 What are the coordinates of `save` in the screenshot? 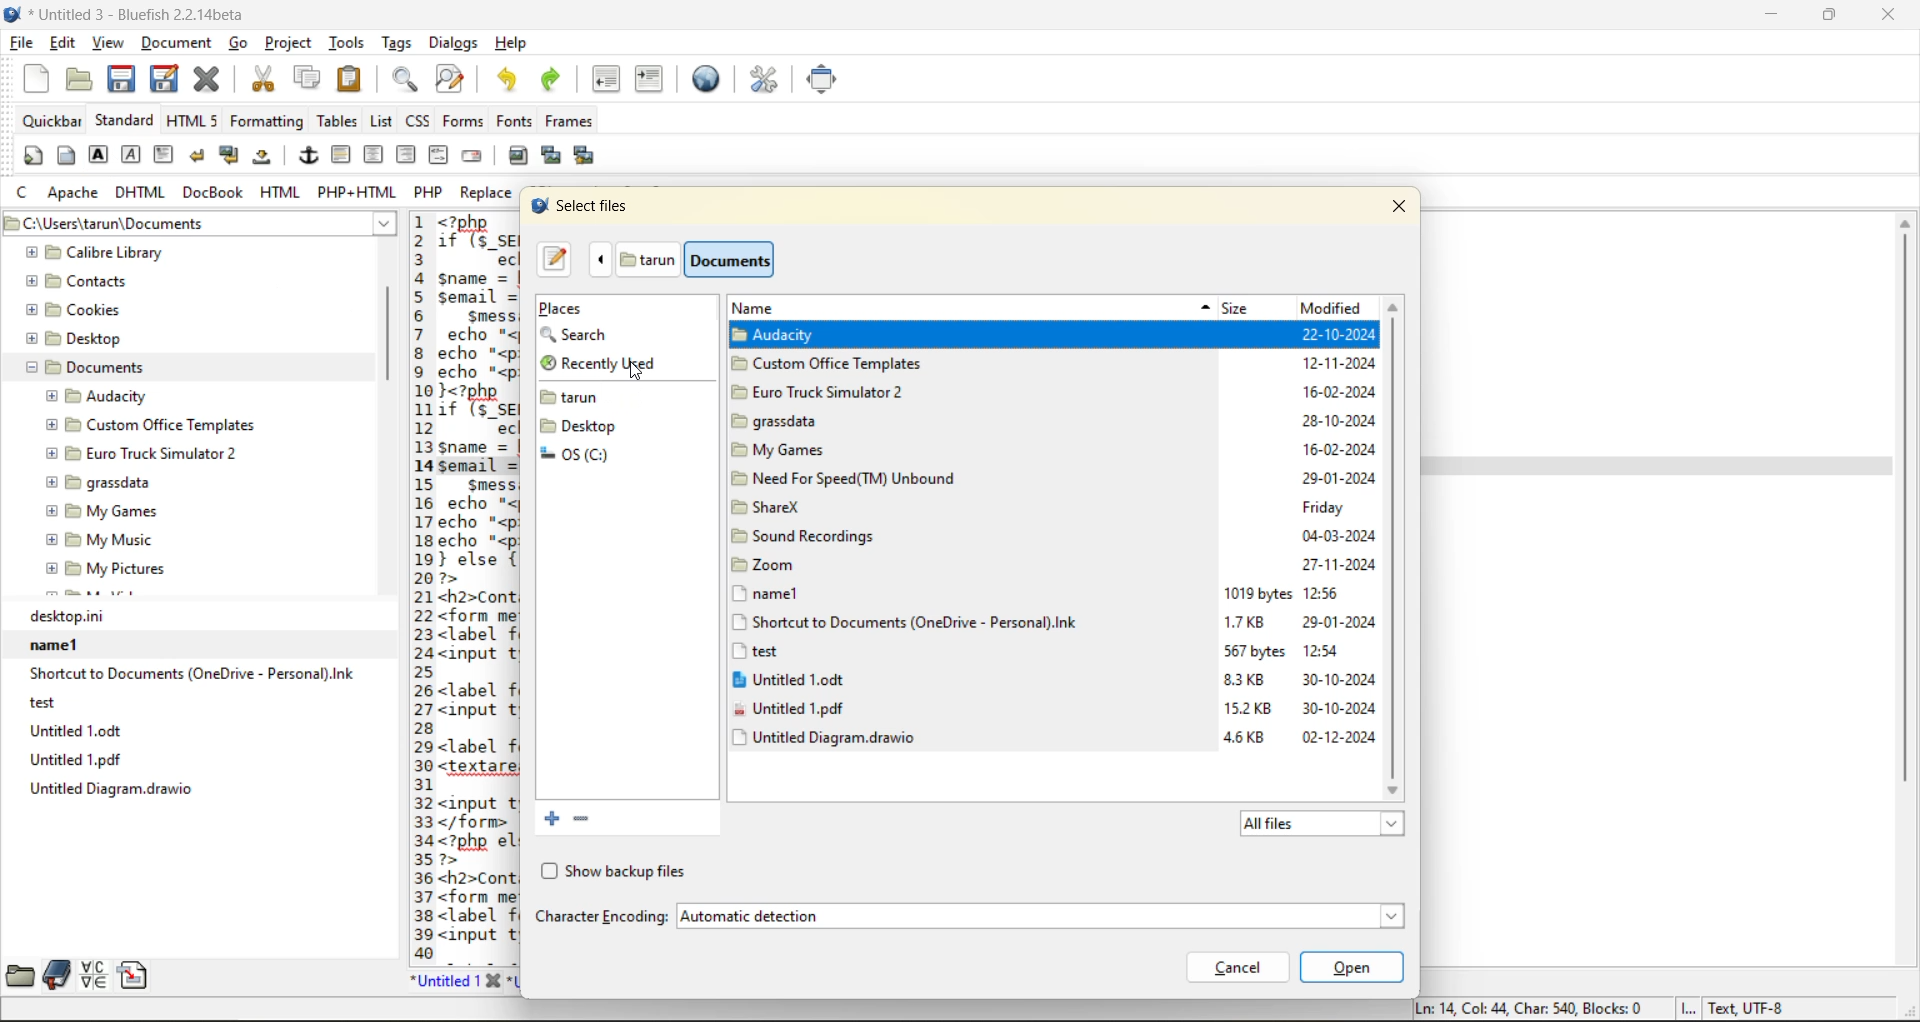 It's located at (122, 79).